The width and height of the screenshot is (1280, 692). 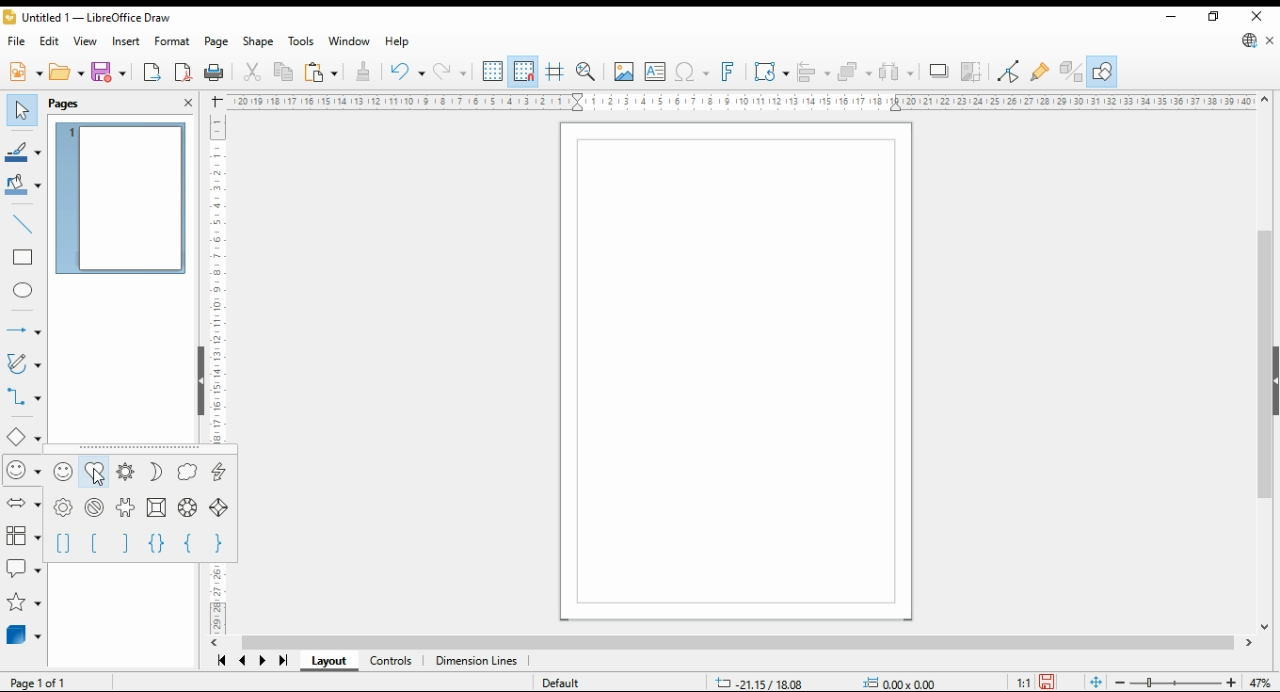 What do you see at coordinates (199, 380) in the screenshot?
I see `hide button` at bounding box center [199, 380].